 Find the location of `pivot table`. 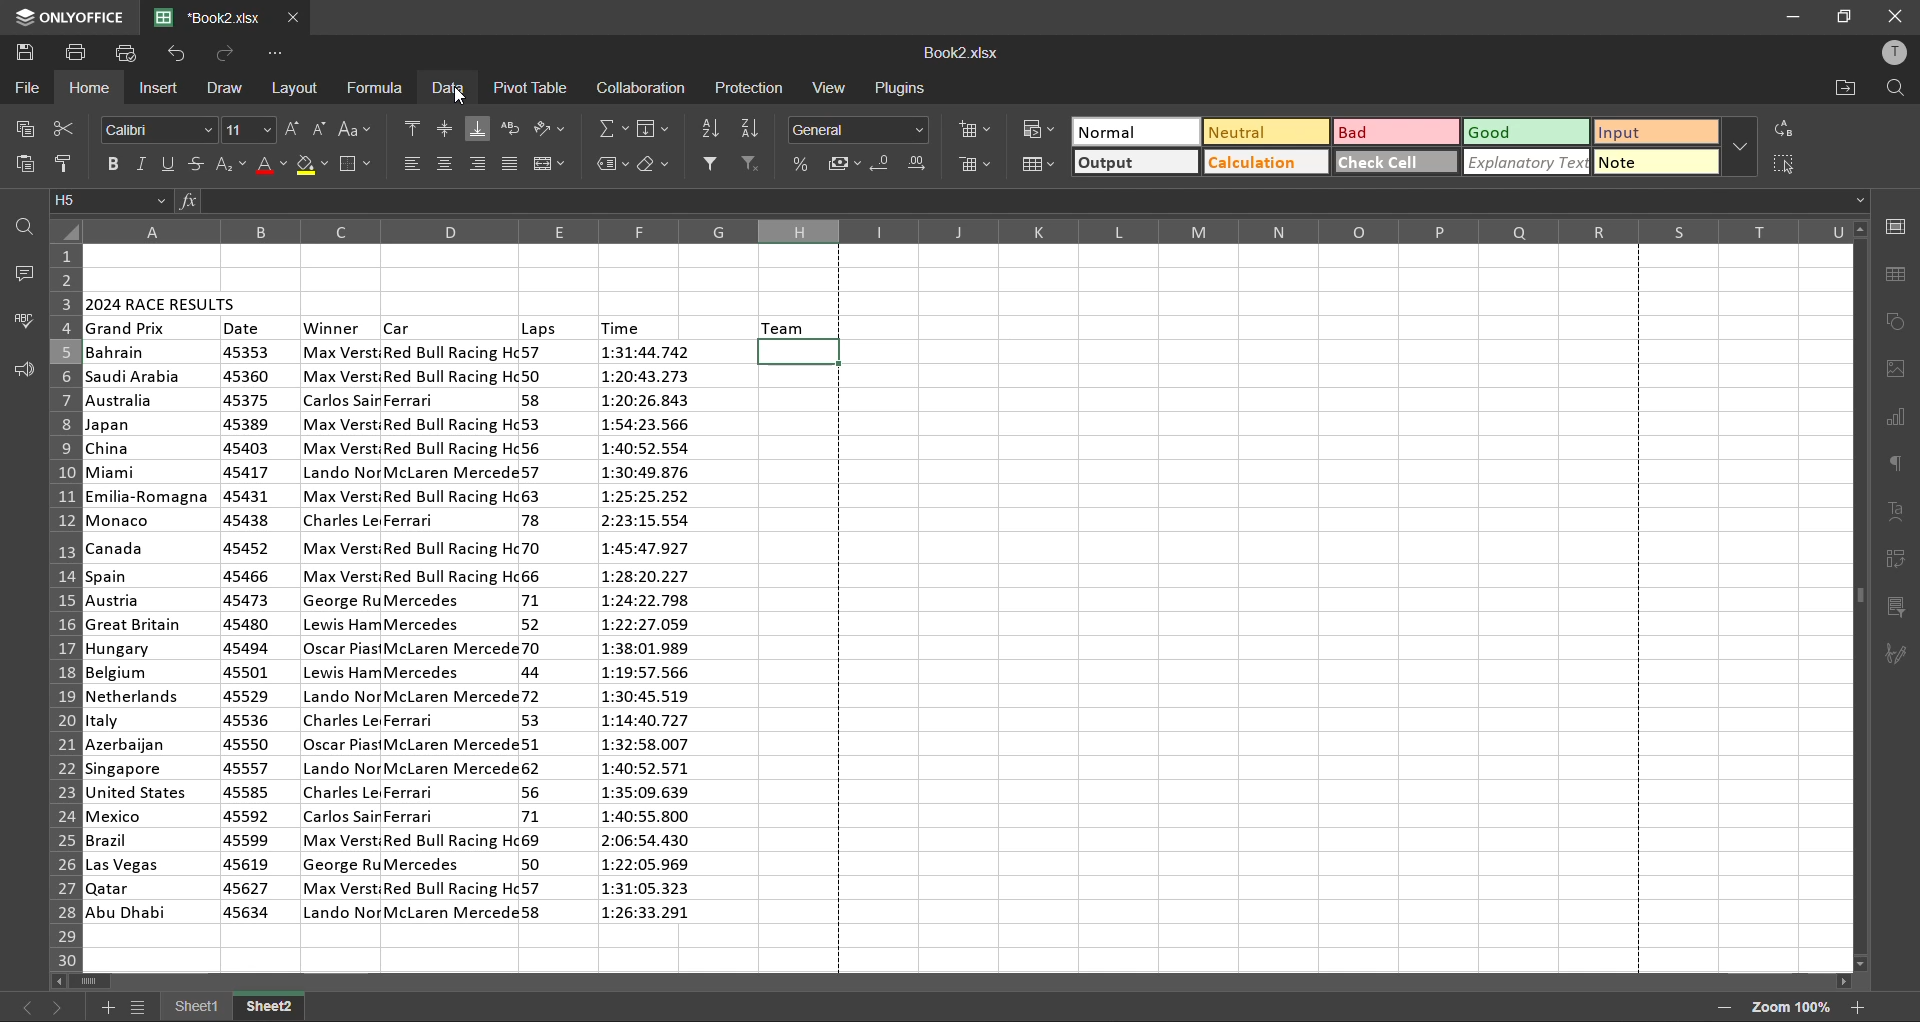

pivot table is located at coordinates (528, 87).